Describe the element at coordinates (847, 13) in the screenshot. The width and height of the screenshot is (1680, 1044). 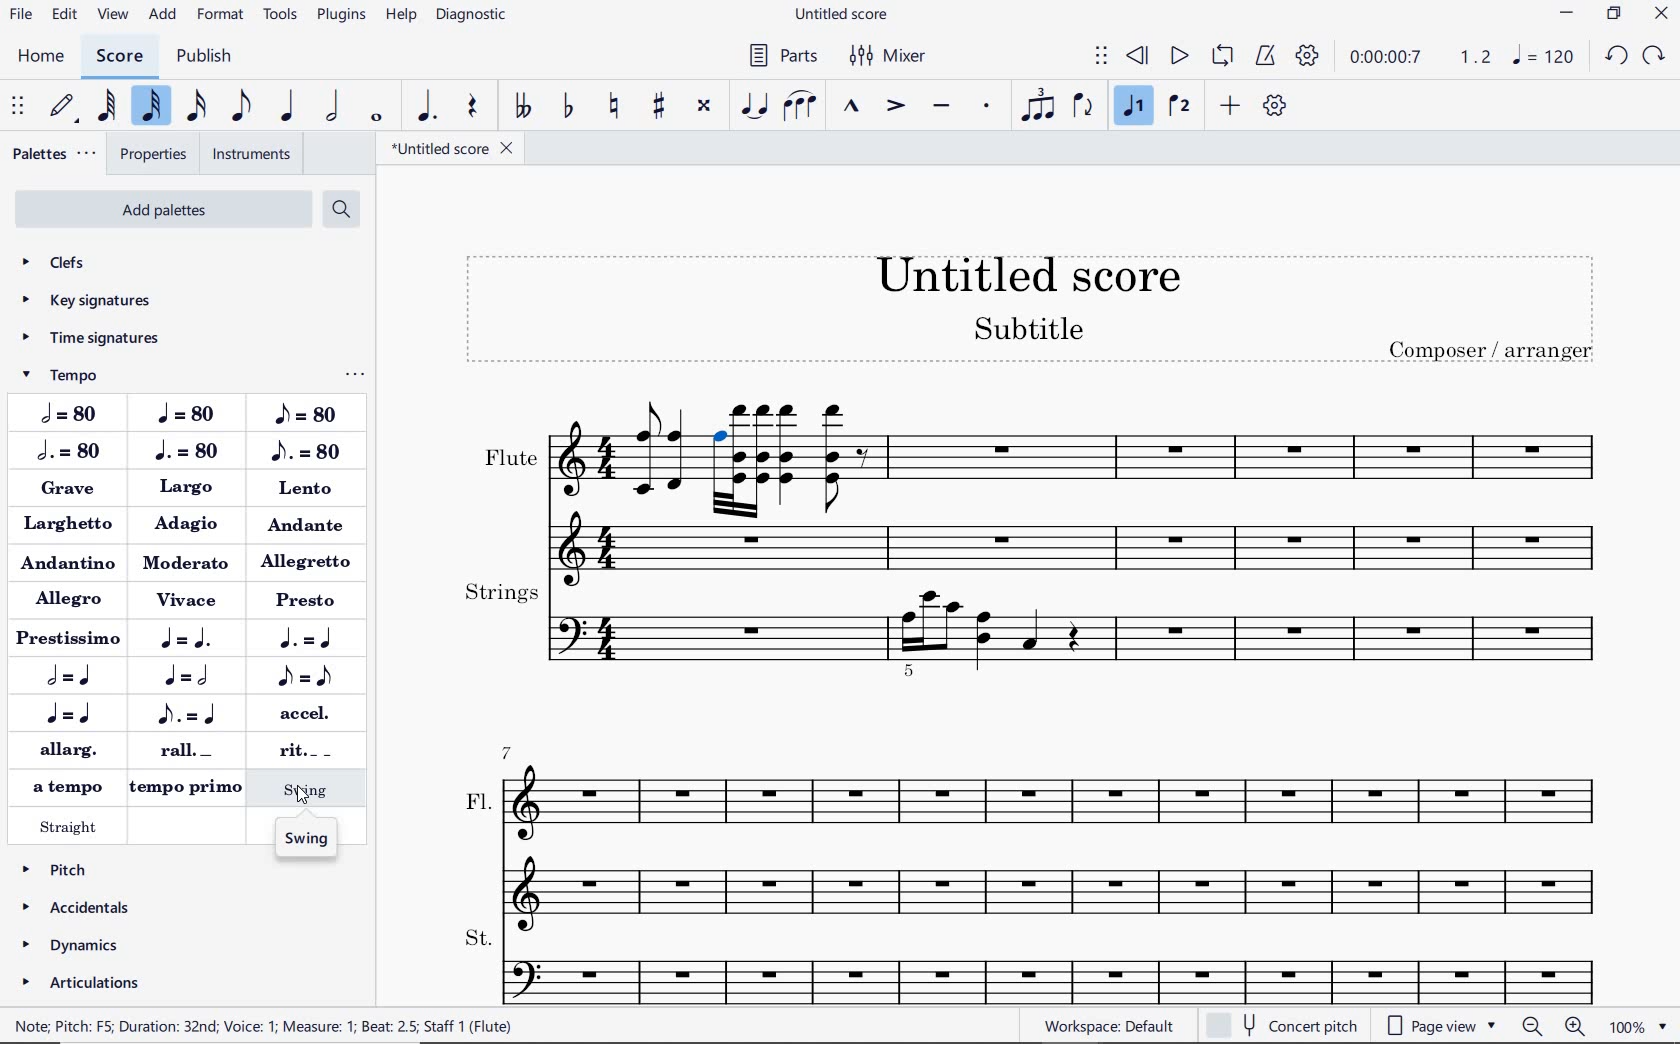
I see `file name` at that location.